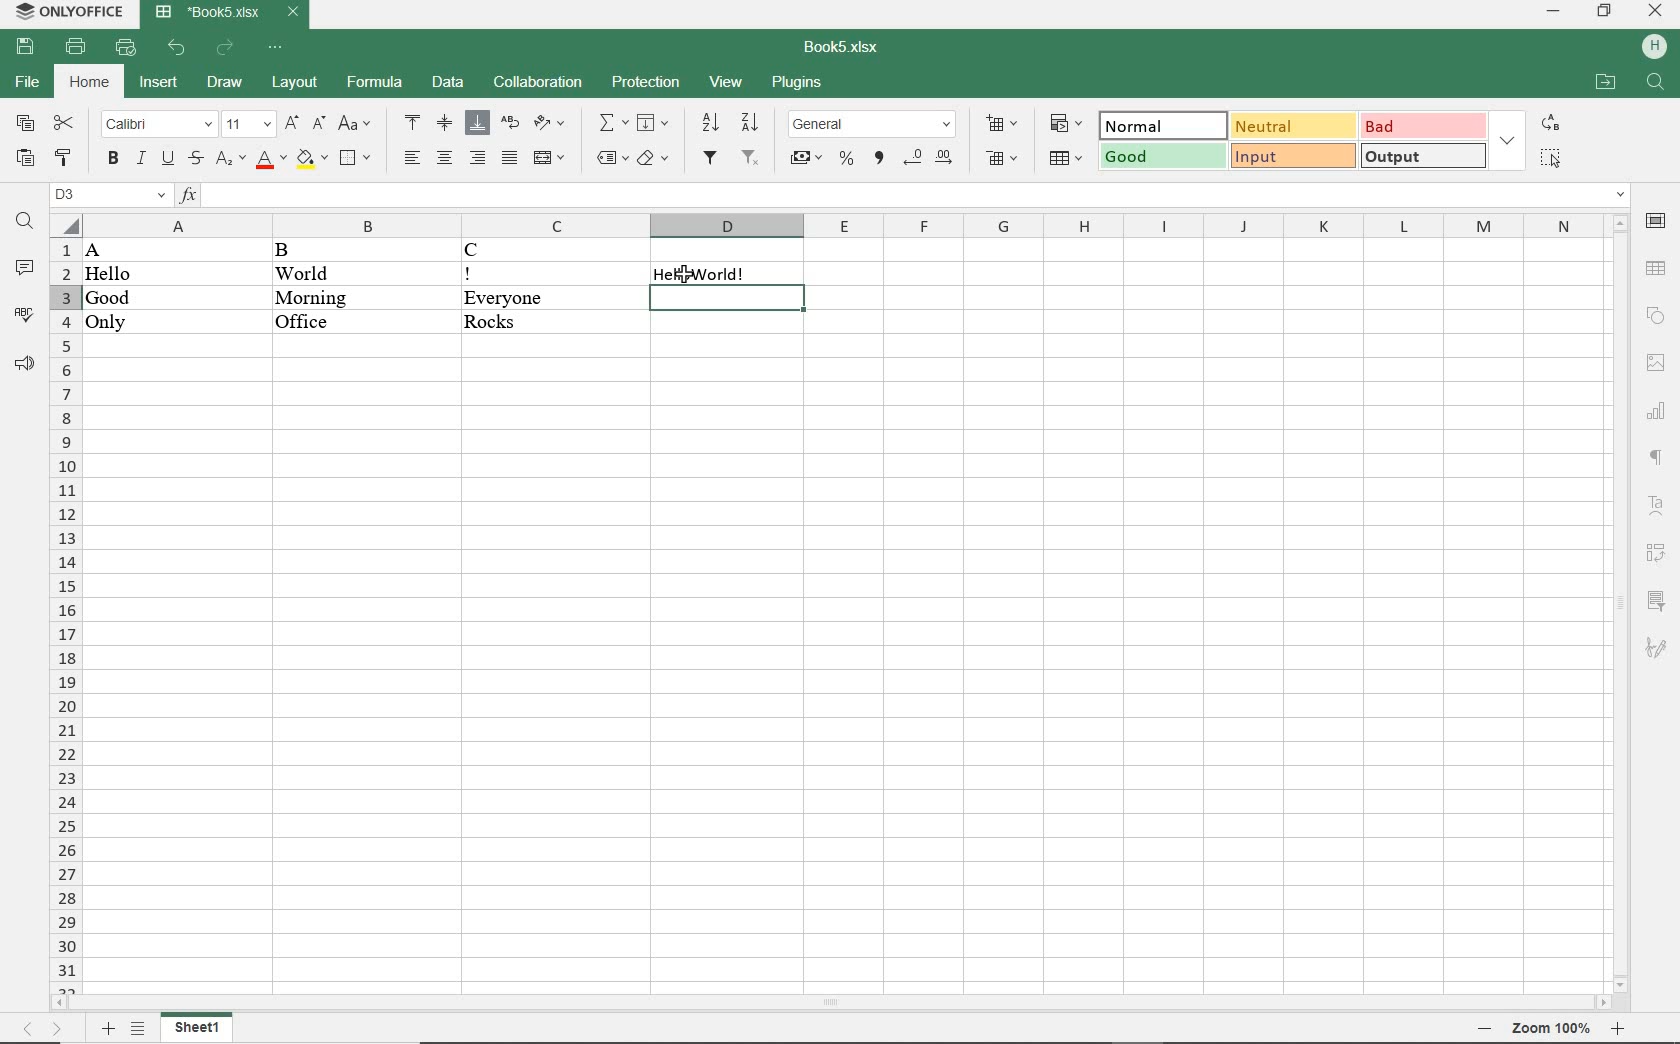  Describe the element at coordinates (26, 124) in the screenshot. I see `COPY` at that location.